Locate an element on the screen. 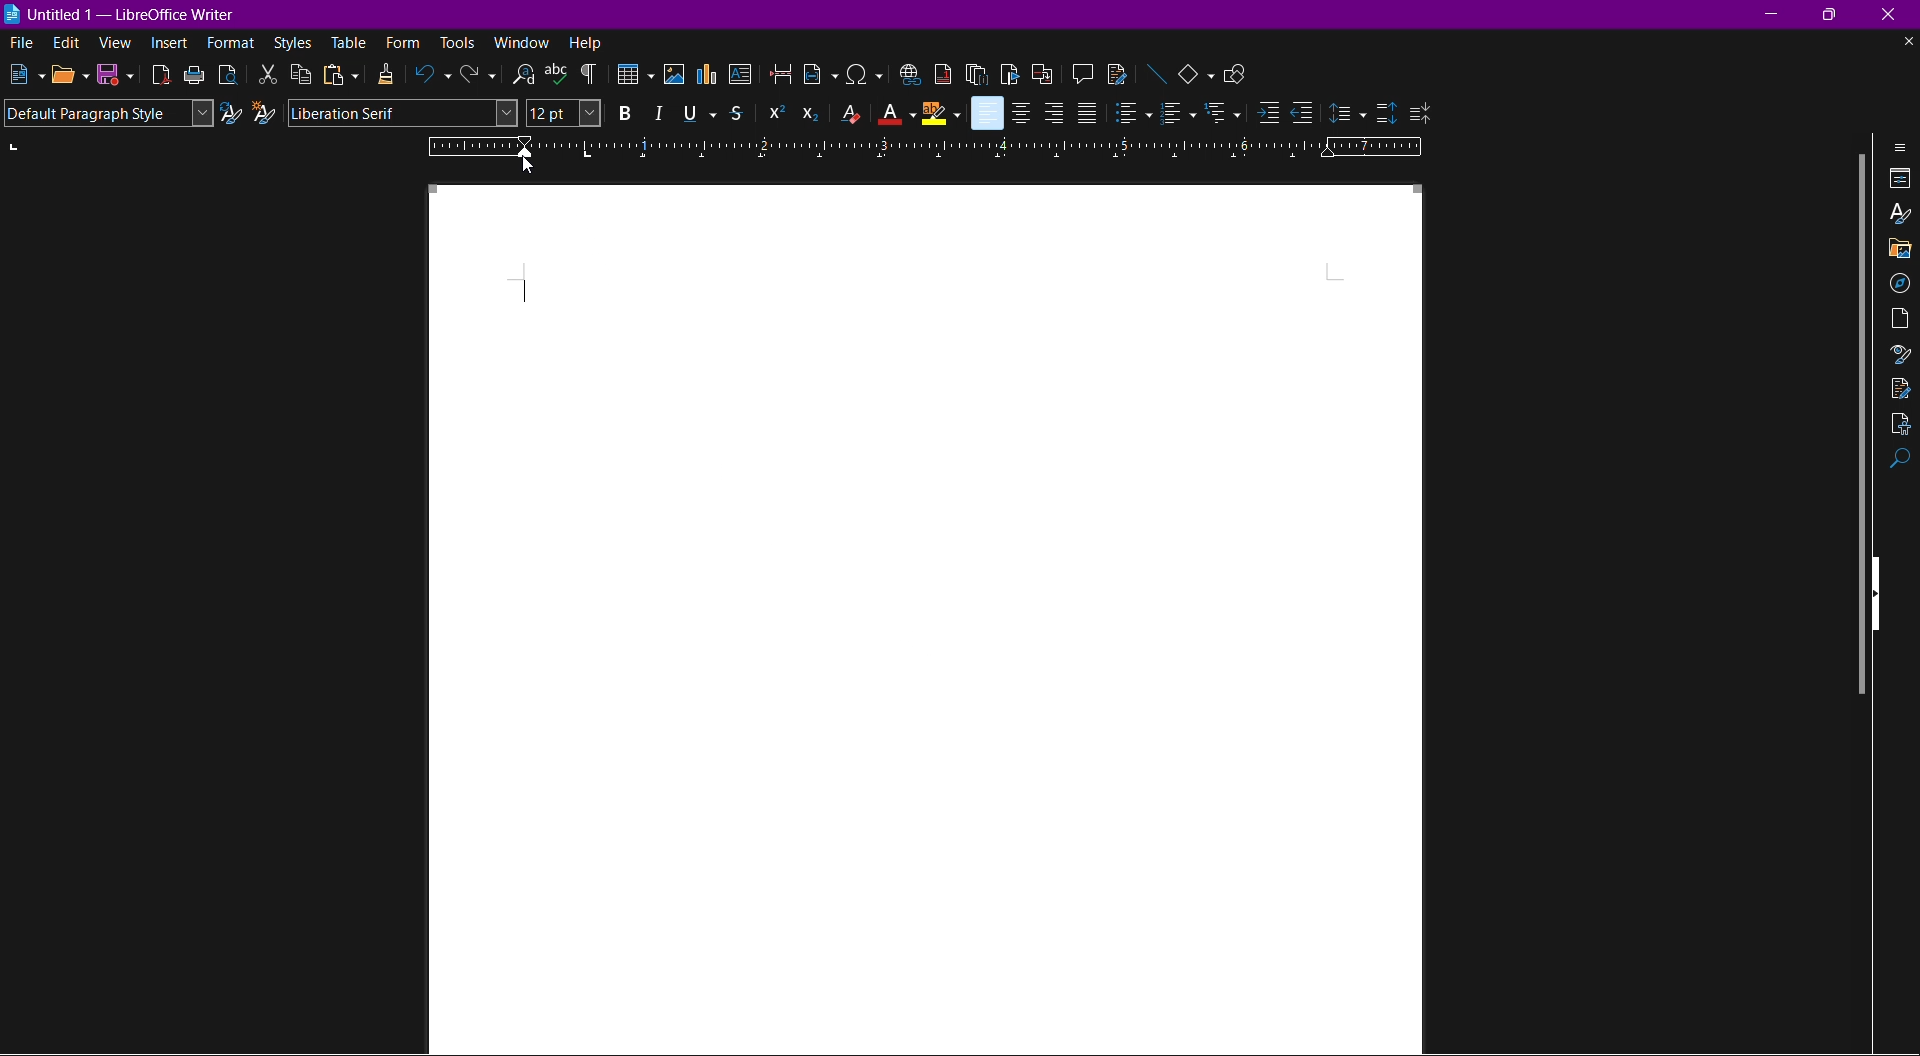  Insert Text Box is located at coordinates (742, 77).